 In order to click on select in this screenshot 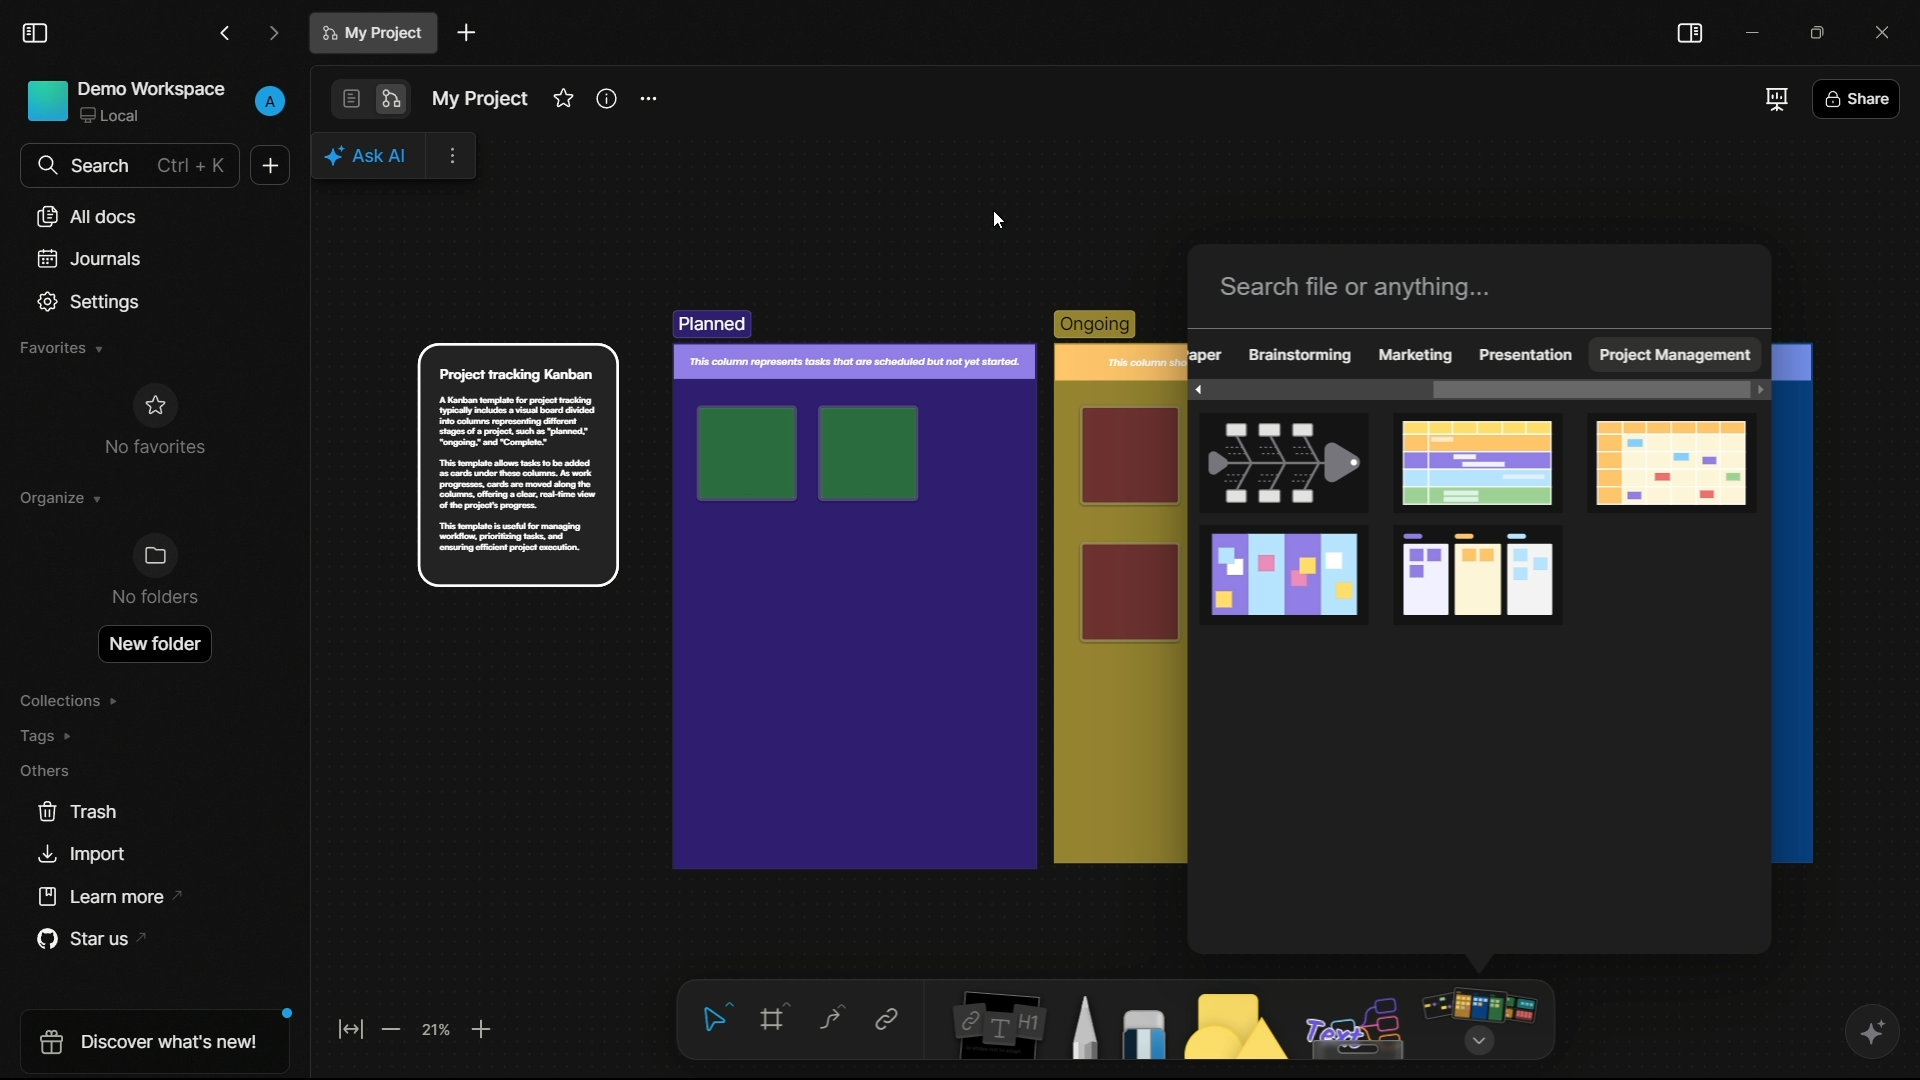, I will do `click(713, 1016)`.